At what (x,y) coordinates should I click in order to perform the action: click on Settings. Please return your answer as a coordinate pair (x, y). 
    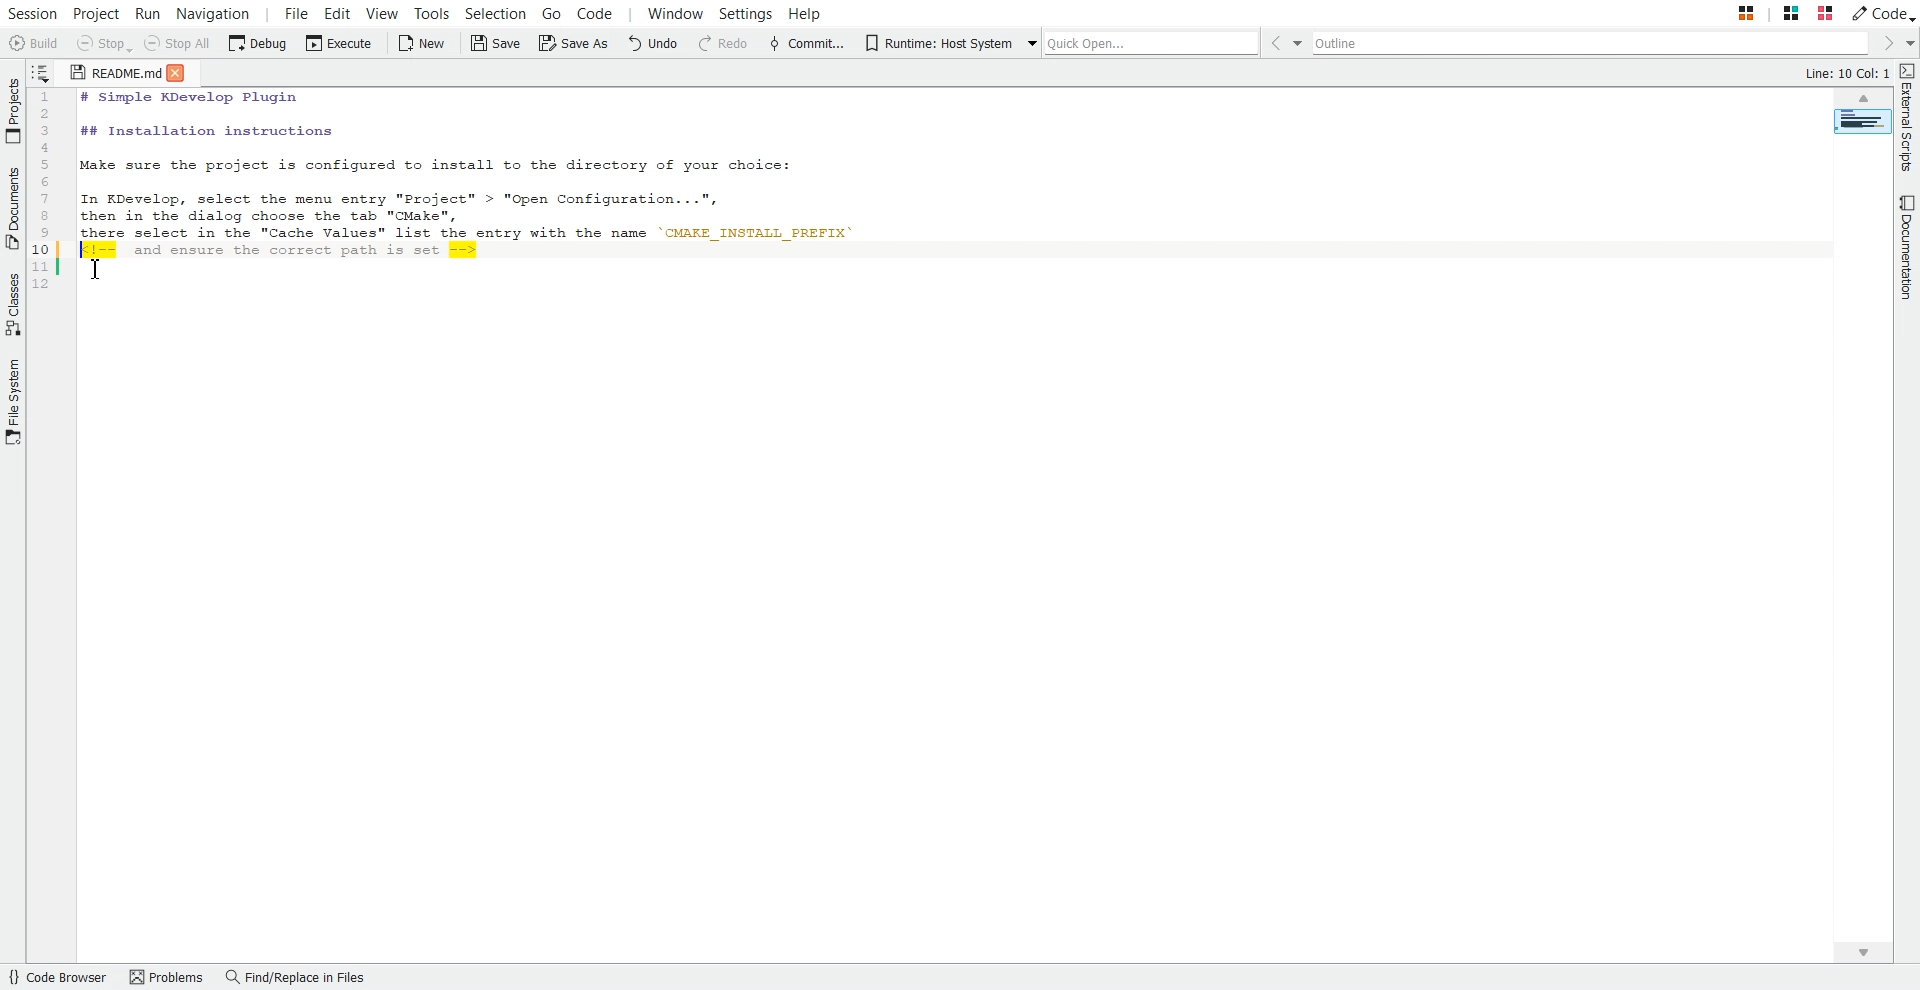
    Looking at the image, I should click on (747, 12).